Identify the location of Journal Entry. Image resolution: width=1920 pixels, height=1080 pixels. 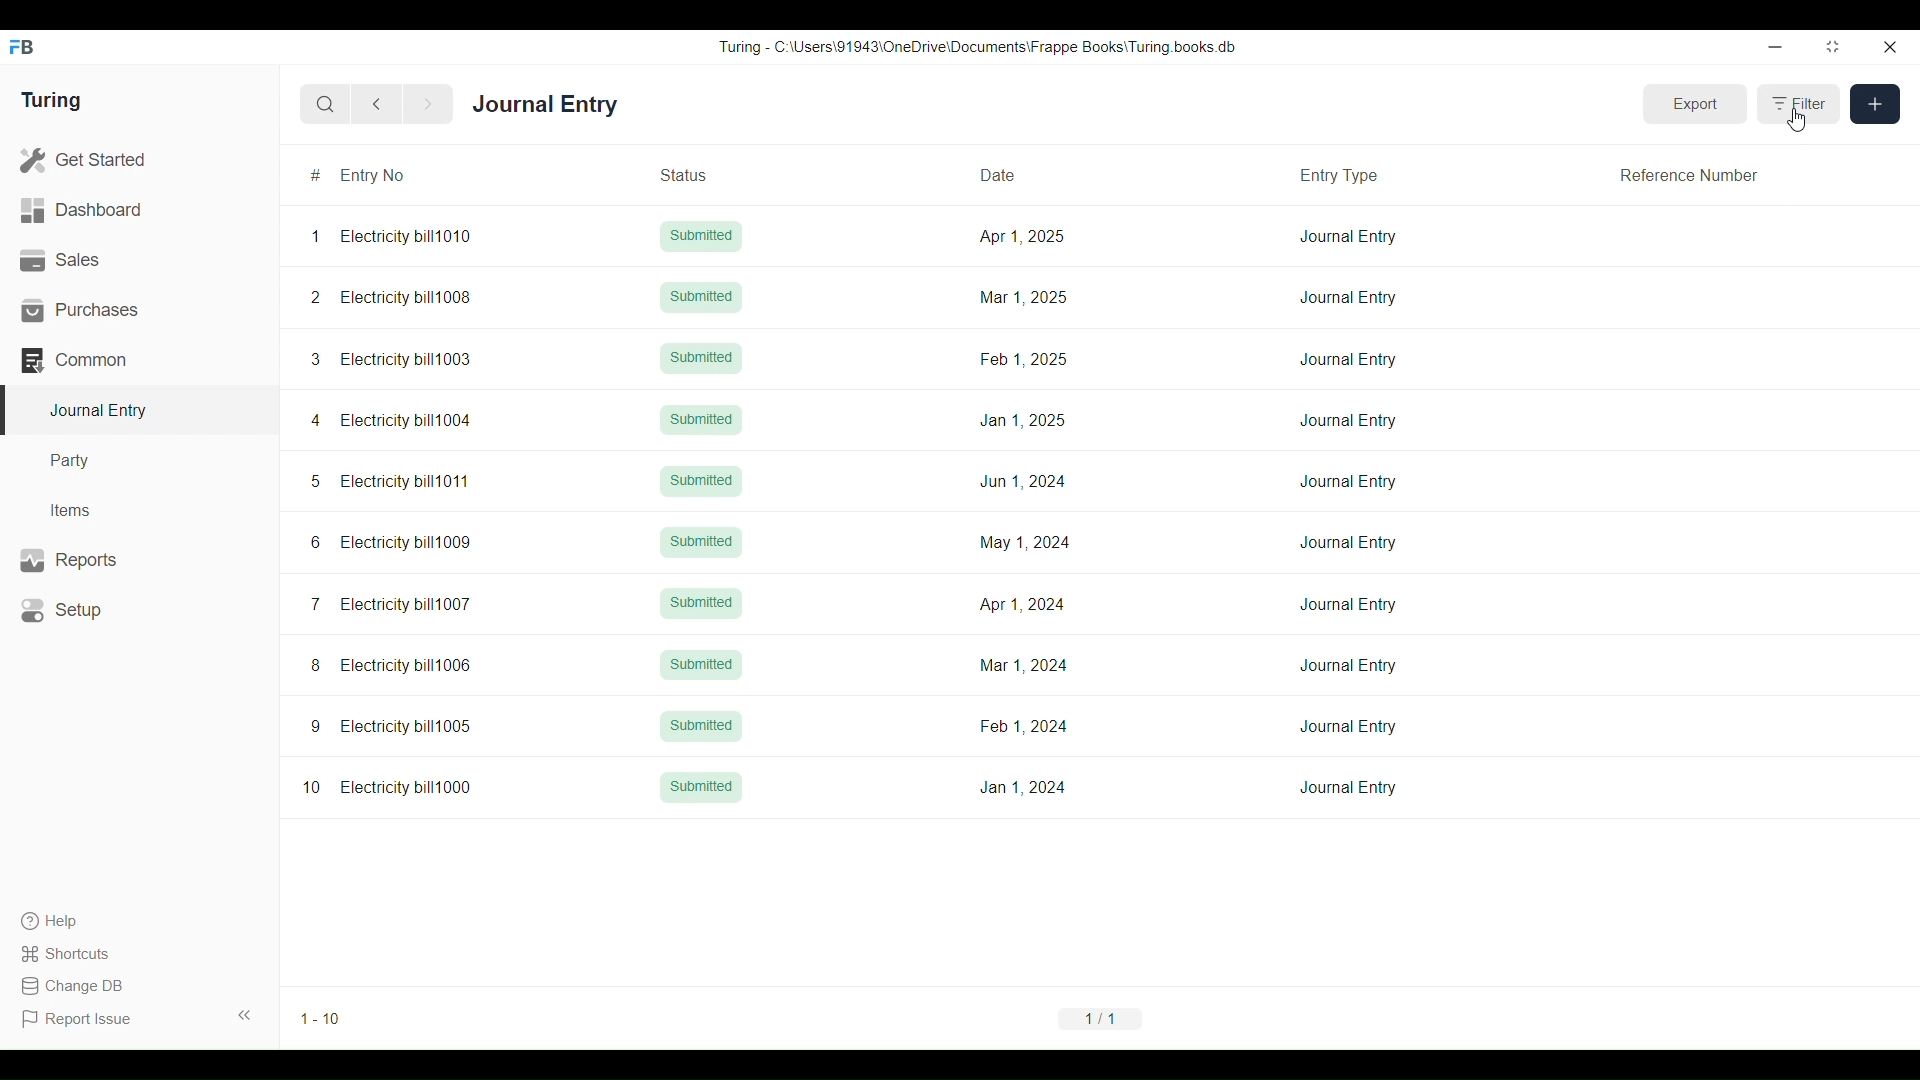
(1348, 727).